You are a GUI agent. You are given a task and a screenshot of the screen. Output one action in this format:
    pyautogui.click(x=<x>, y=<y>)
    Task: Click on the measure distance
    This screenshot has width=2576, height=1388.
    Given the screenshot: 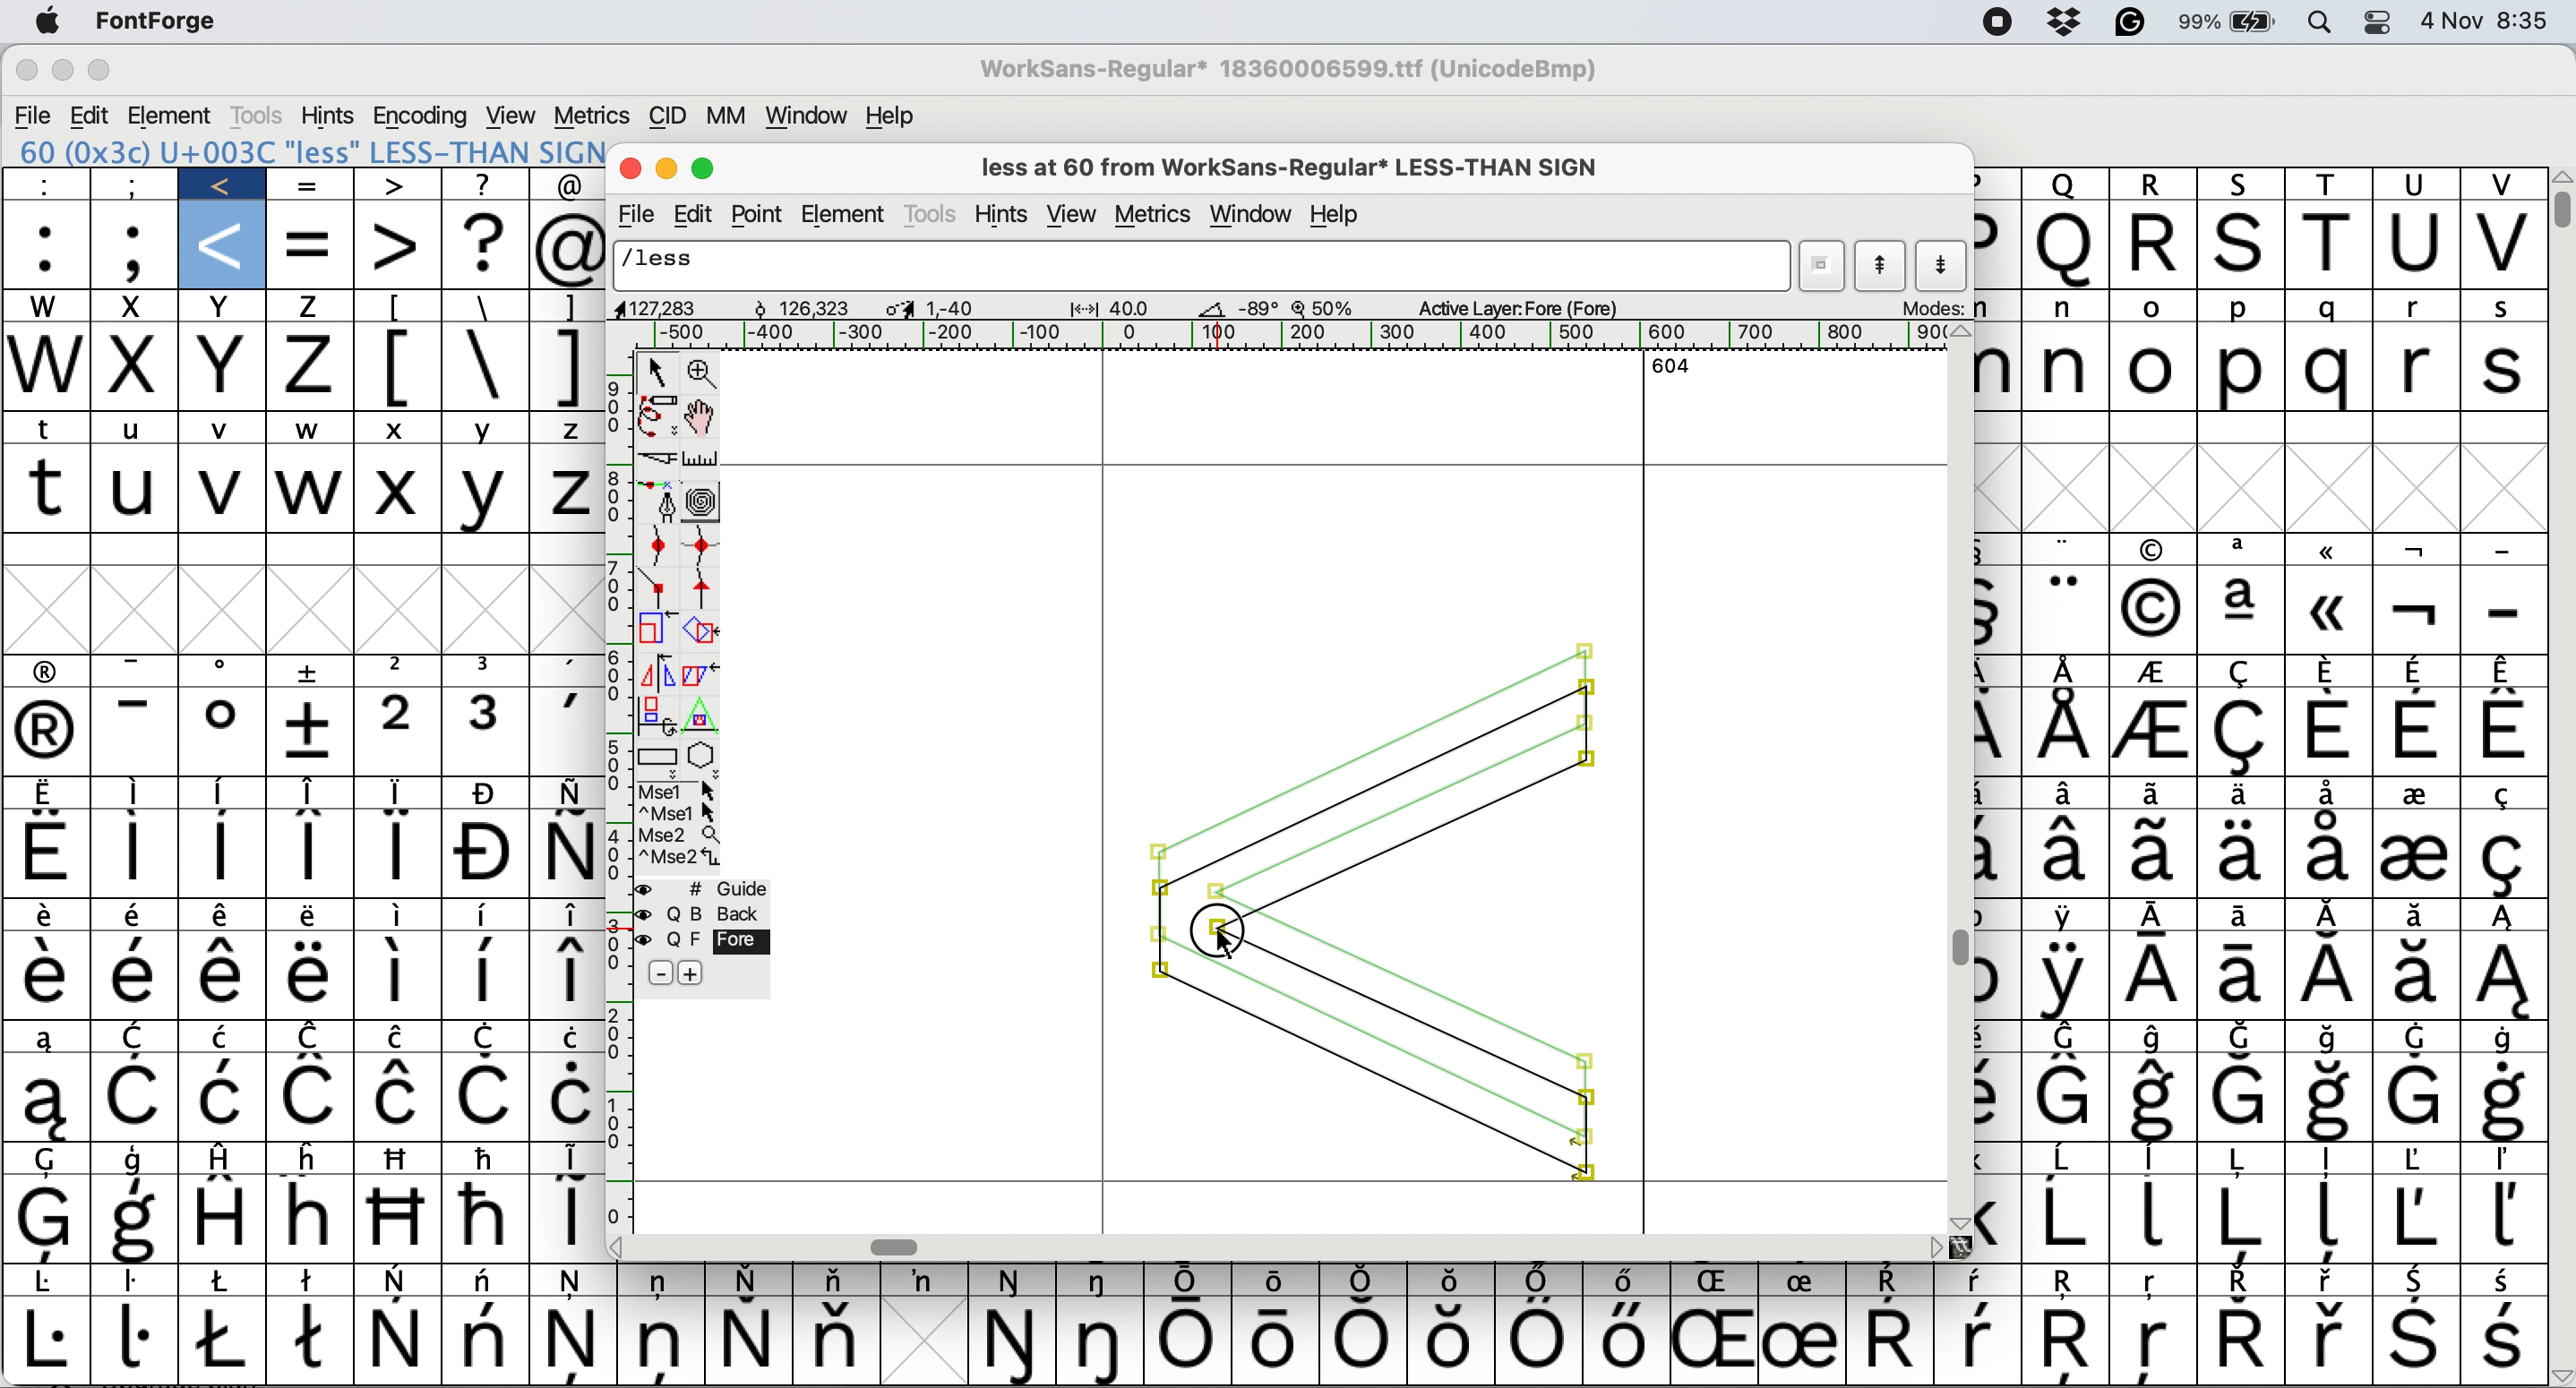 What is the action you would take?
    pyautogui.click(x=704, y=457)
    